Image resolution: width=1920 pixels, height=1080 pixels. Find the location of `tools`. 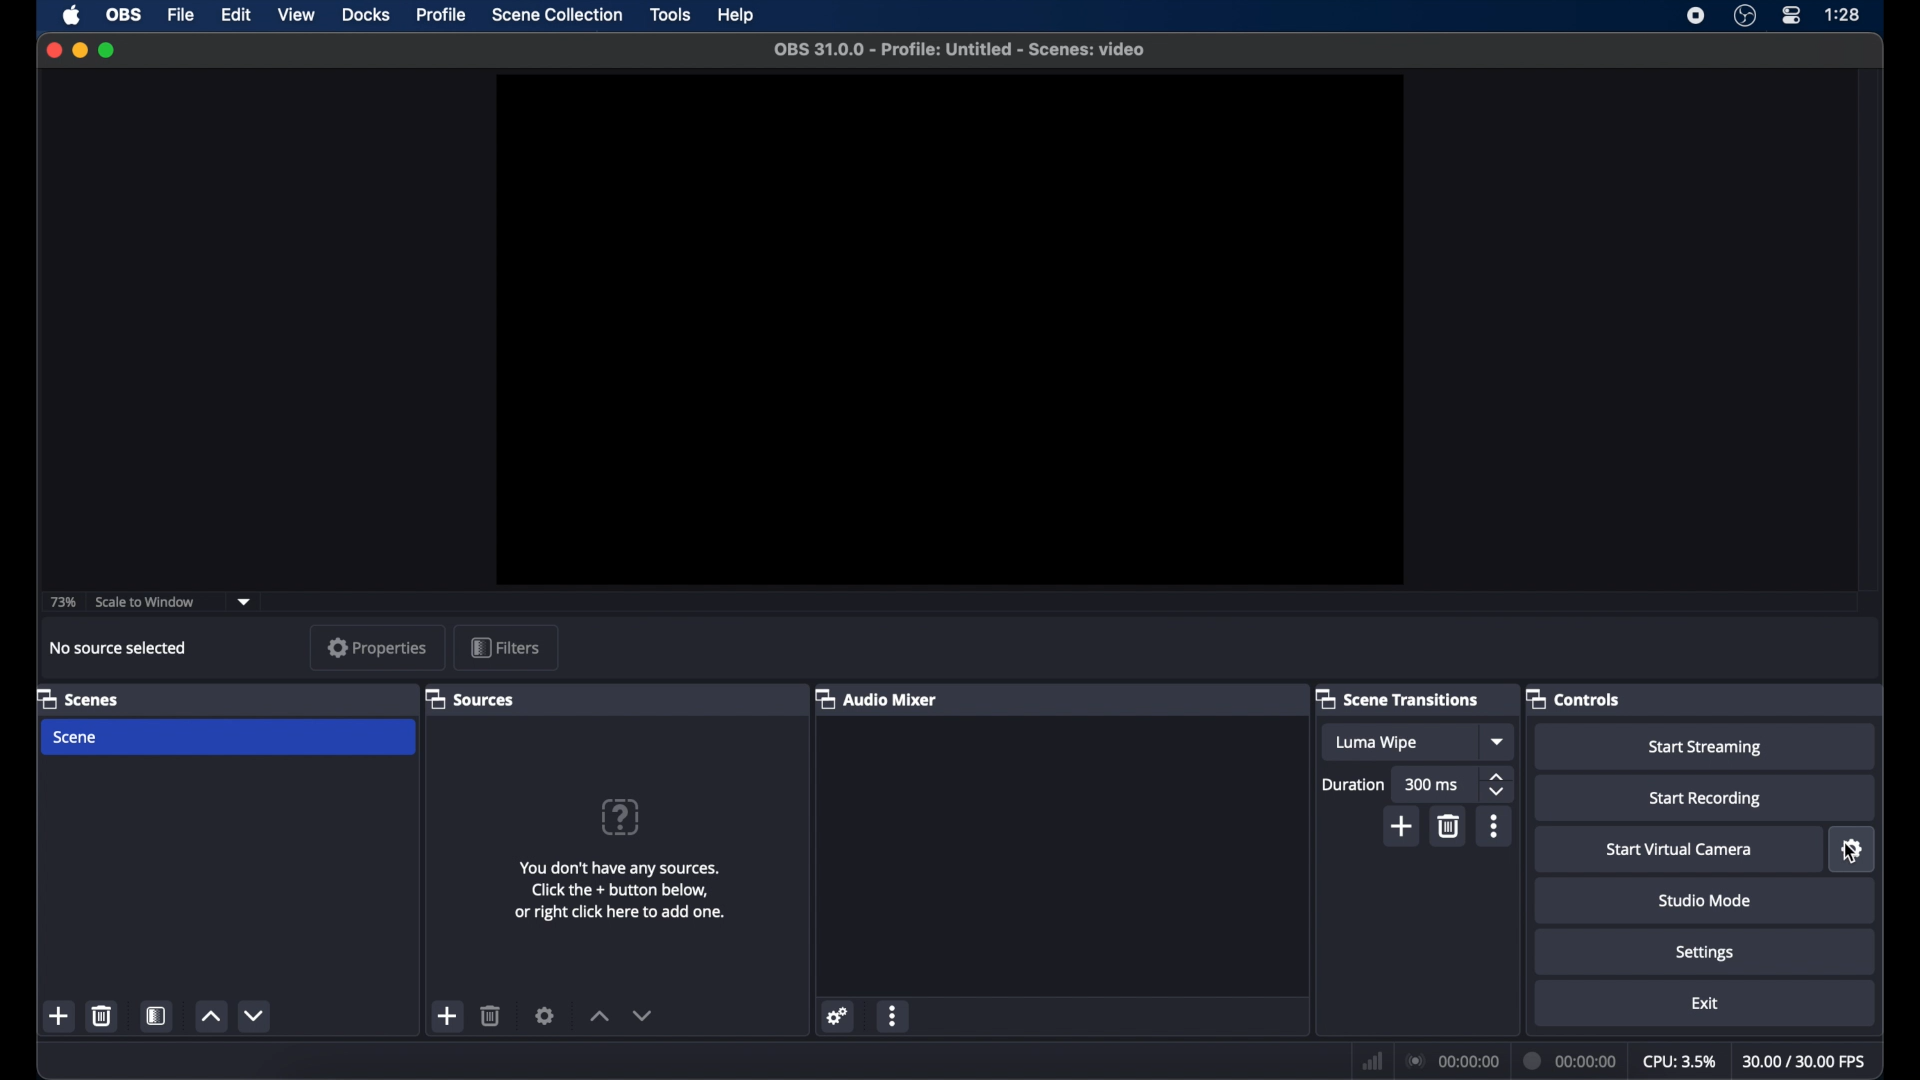

tools is located at coordinates (671, 13).